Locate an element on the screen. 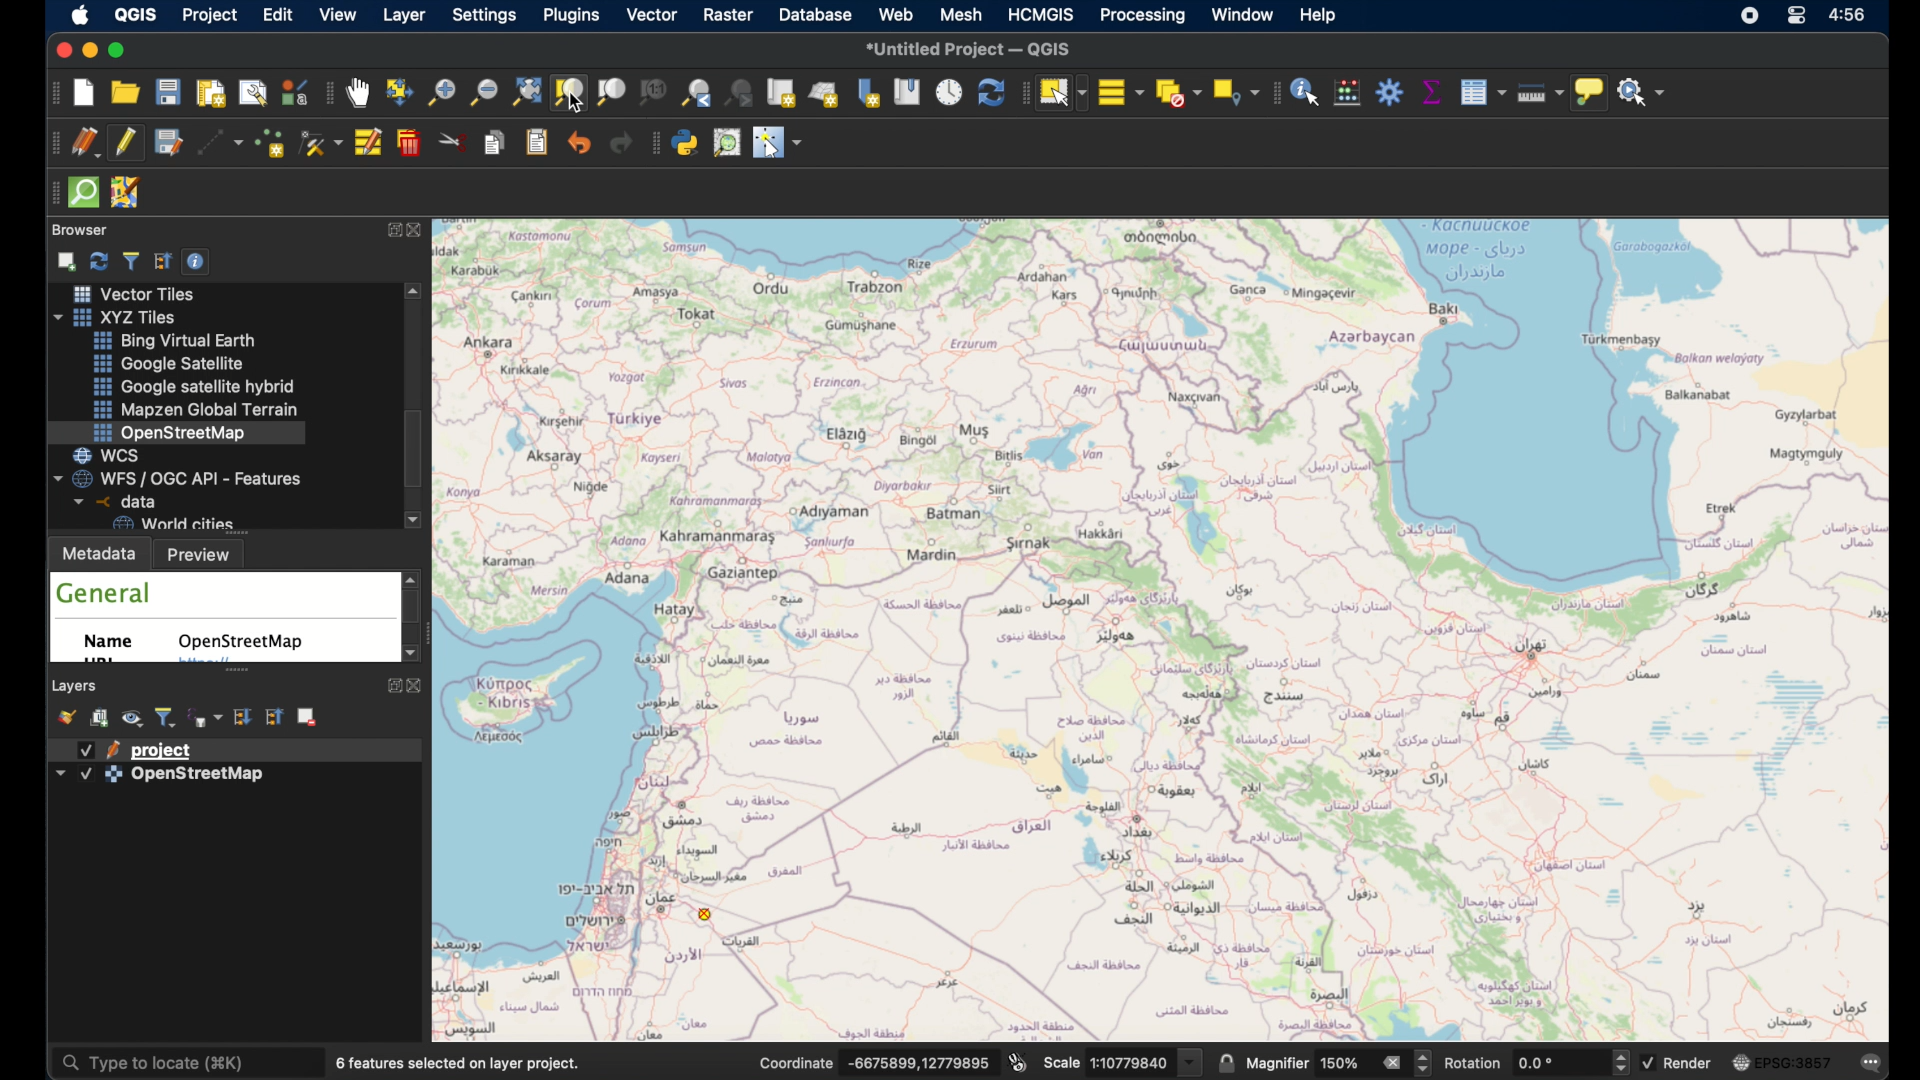 This screenshot has width=1920, height=1080. toggle editing is located at coordinates (129, 142).